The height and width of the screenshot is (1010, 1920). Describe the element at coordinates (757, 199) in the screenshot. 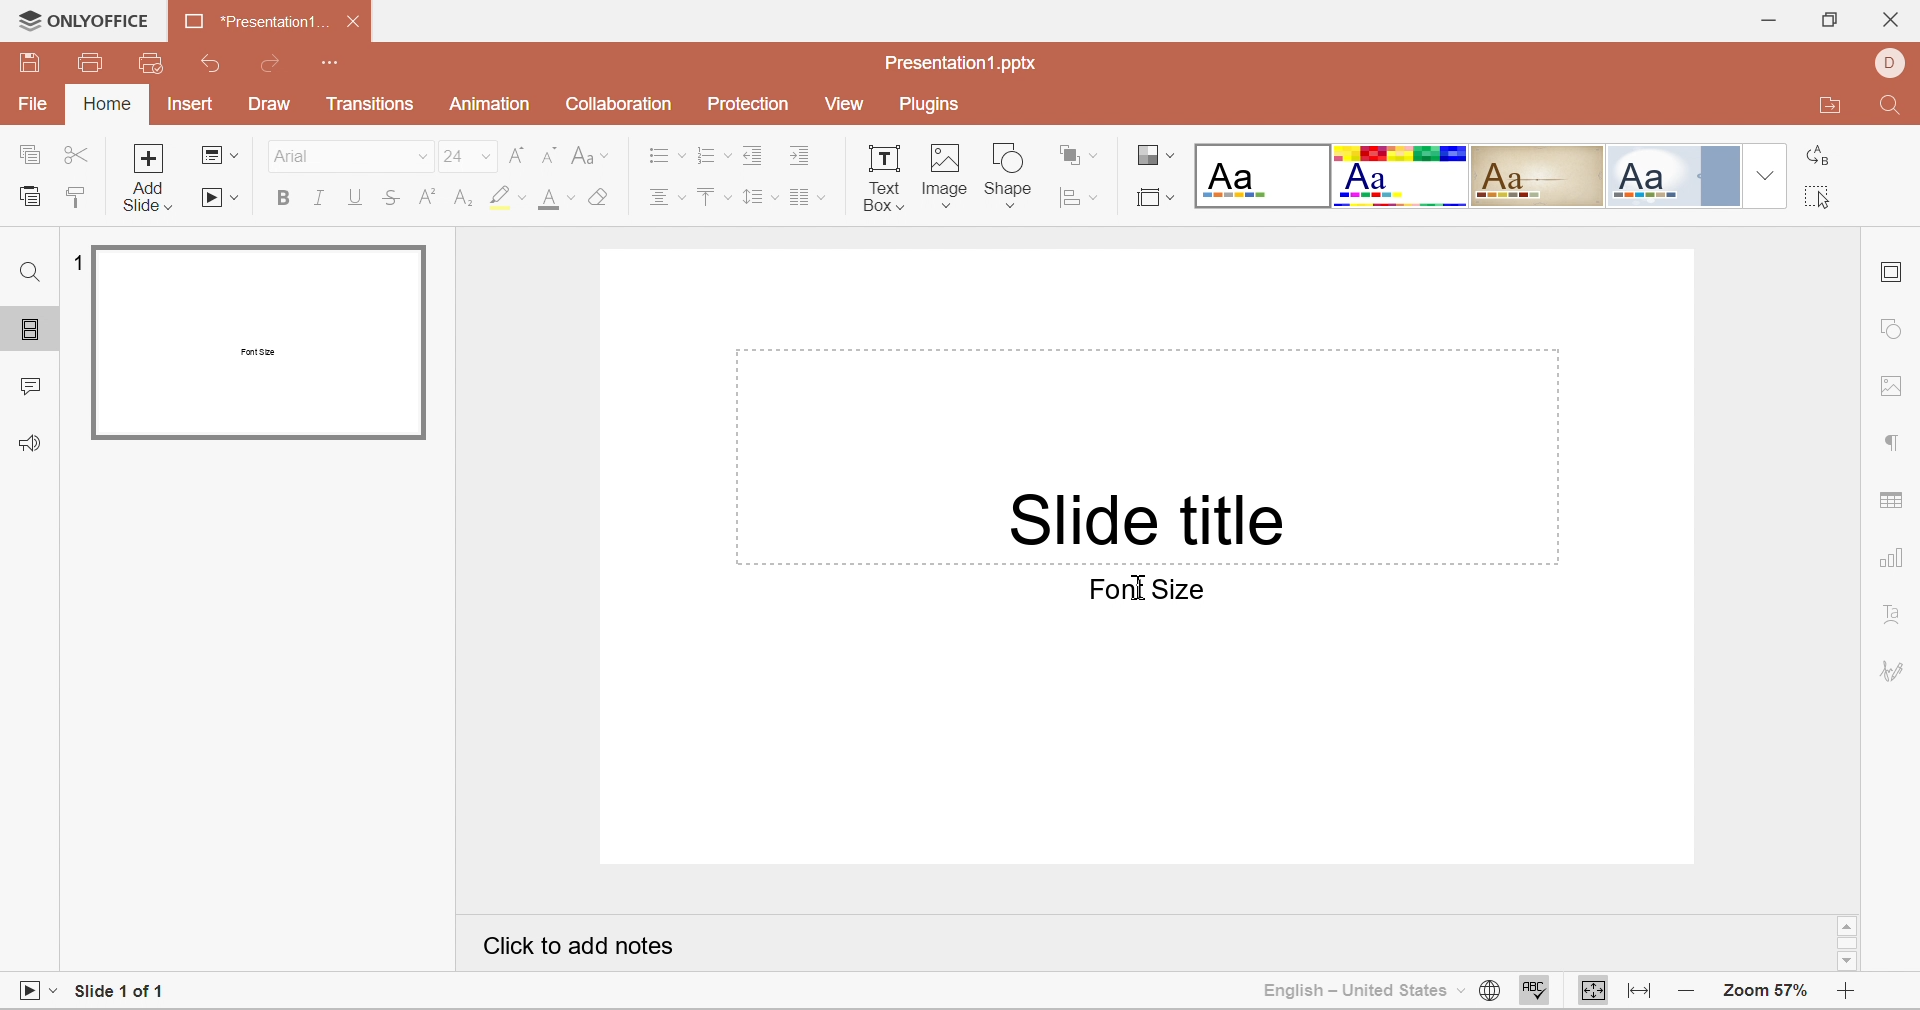

I see `Line spacing` at that location.